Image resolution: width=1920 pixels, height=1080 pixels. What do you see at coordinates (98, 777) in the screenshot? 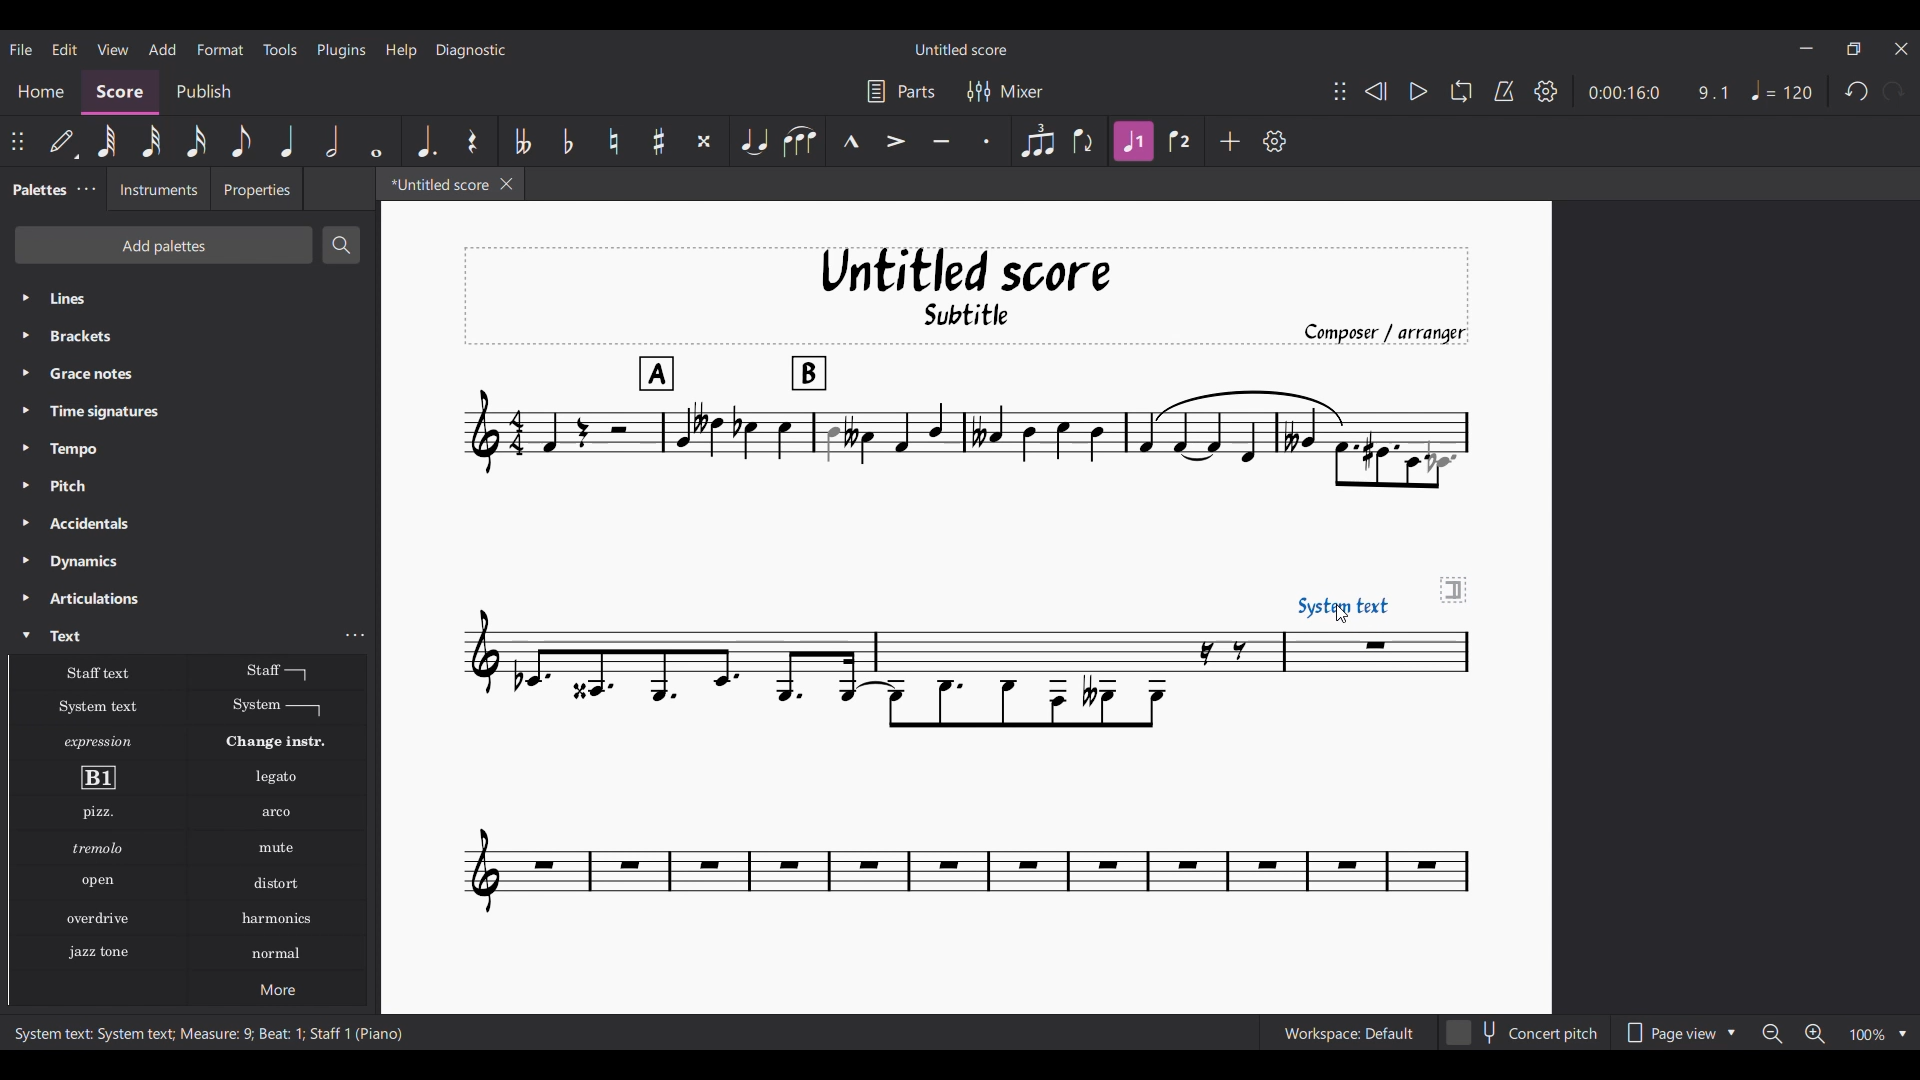
I see `Rehearsal mark` at bounding box center [98, 777].